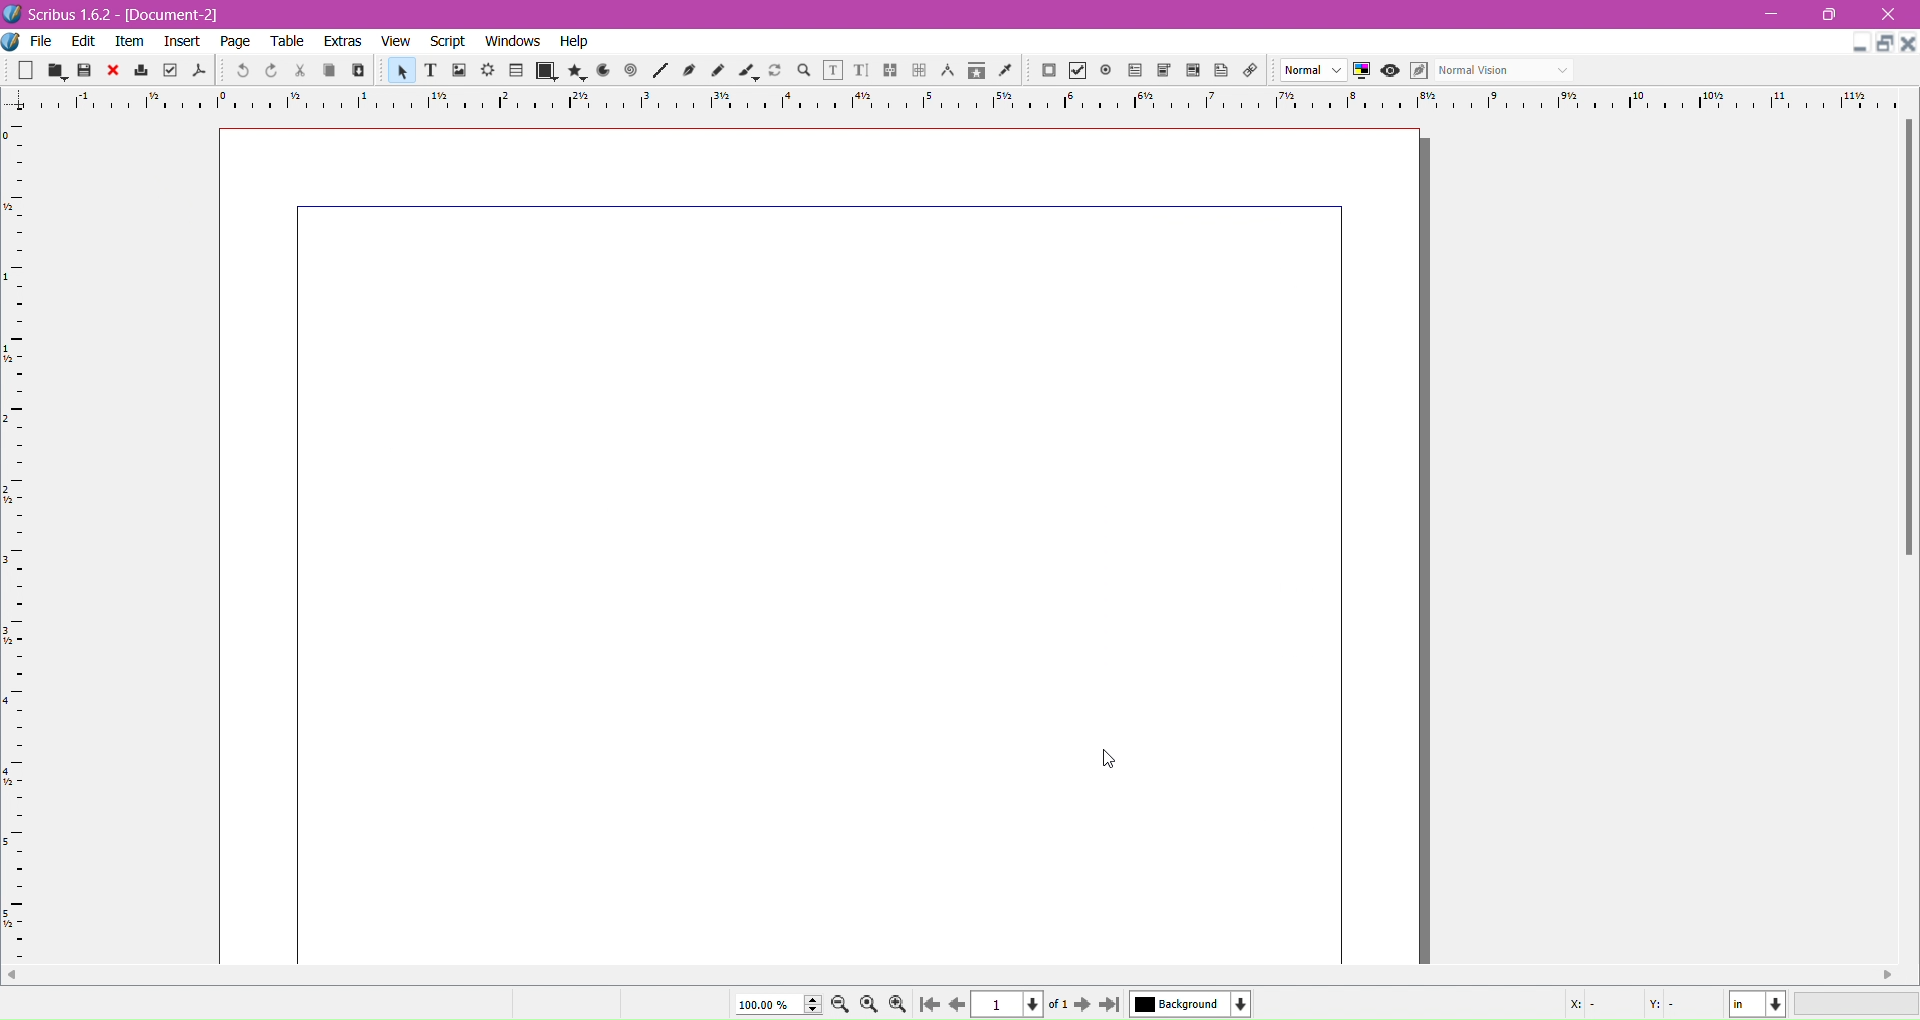  I want to click on normal, so click(1492, 68).